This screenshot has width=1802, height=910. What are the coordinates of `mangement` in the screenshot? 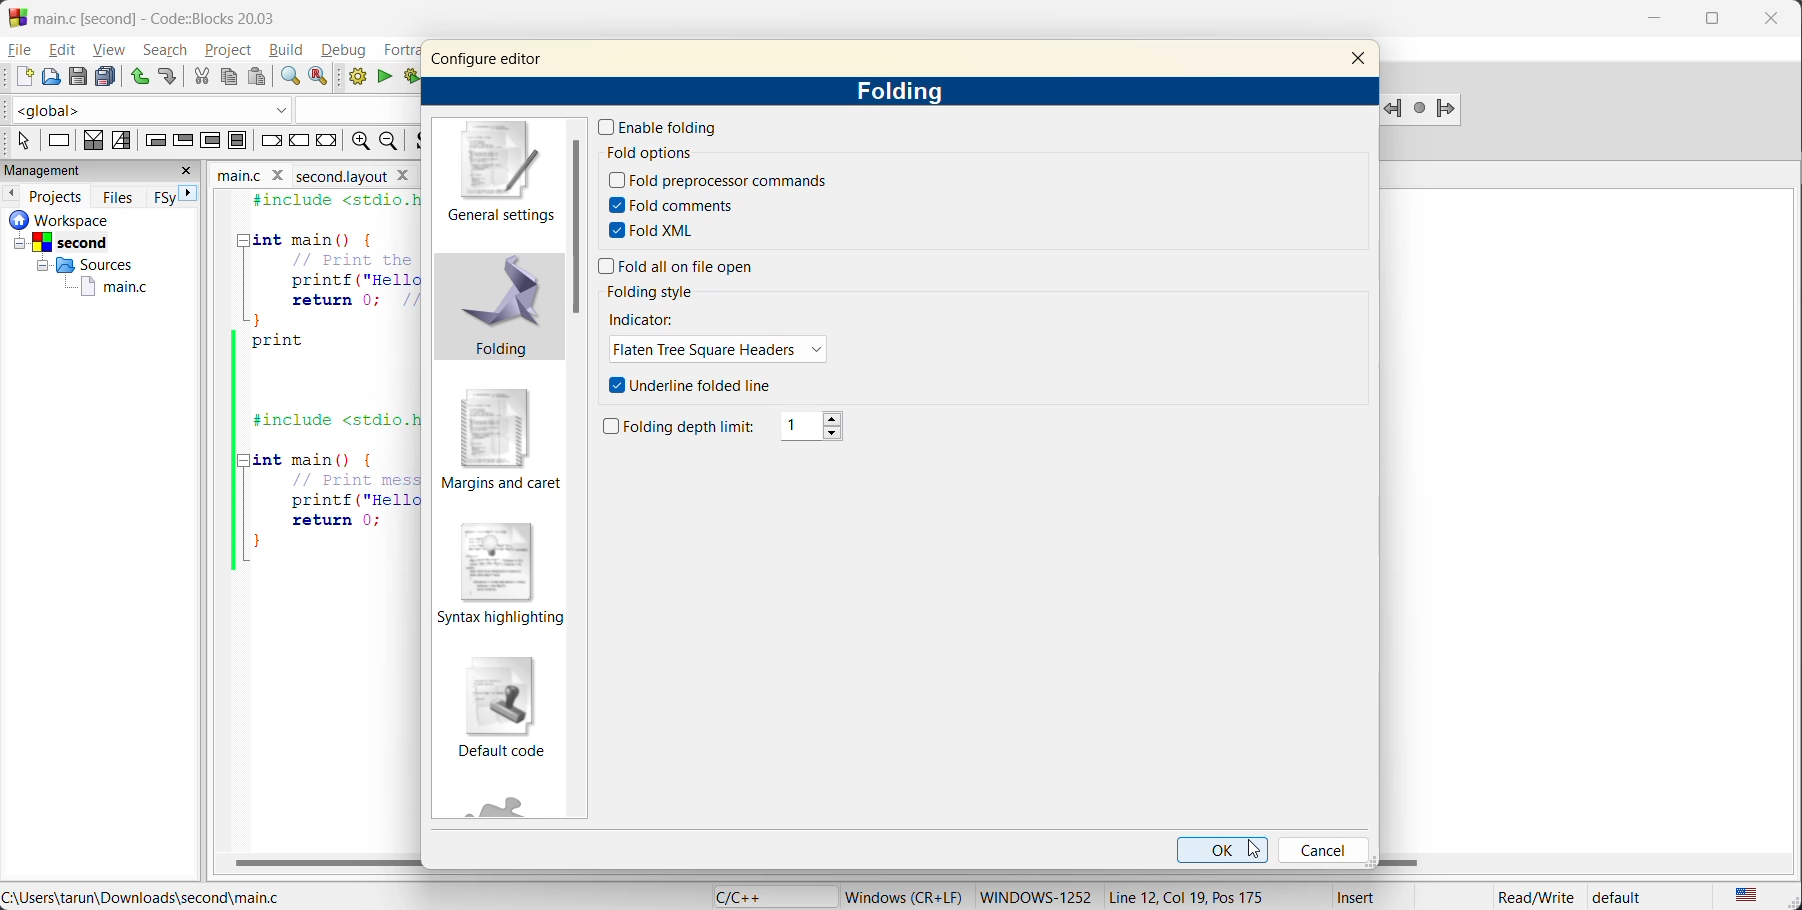 It's located at (56, 168).